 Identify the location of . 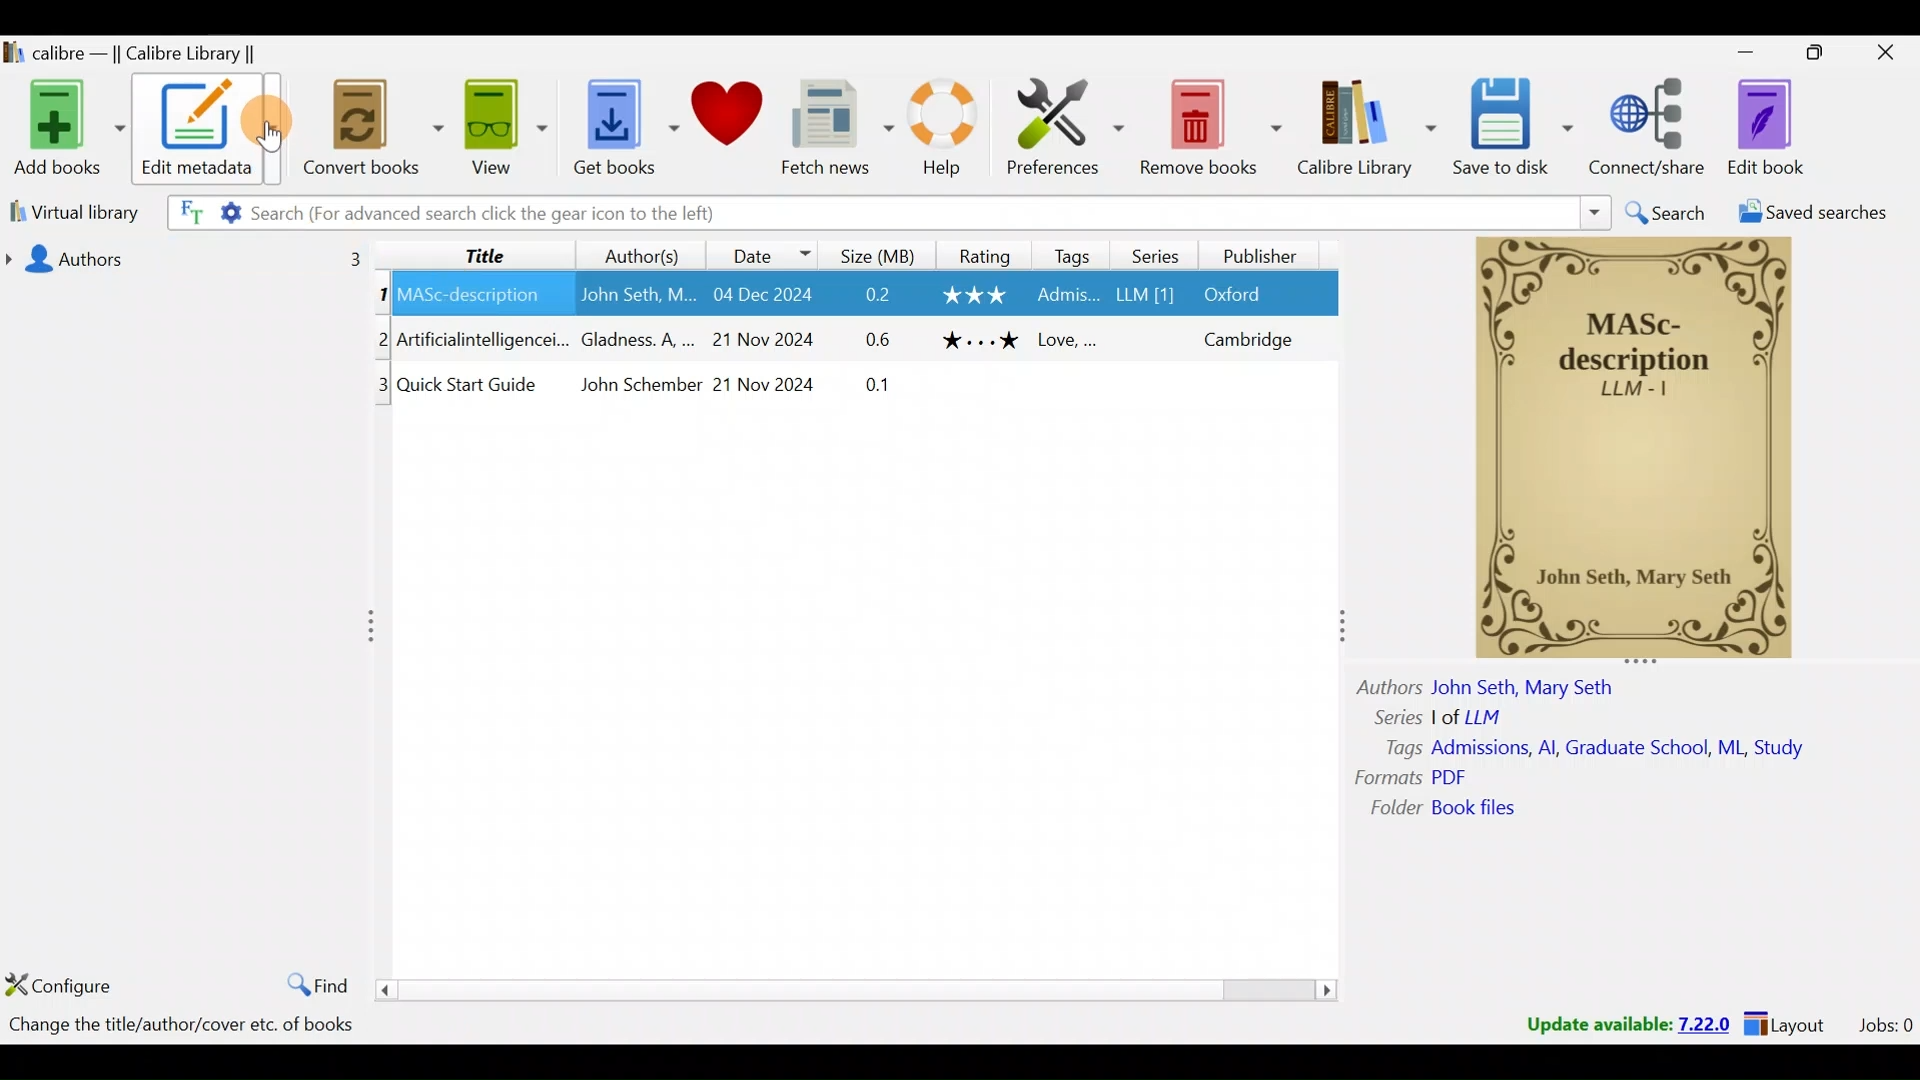
(1251, 339).